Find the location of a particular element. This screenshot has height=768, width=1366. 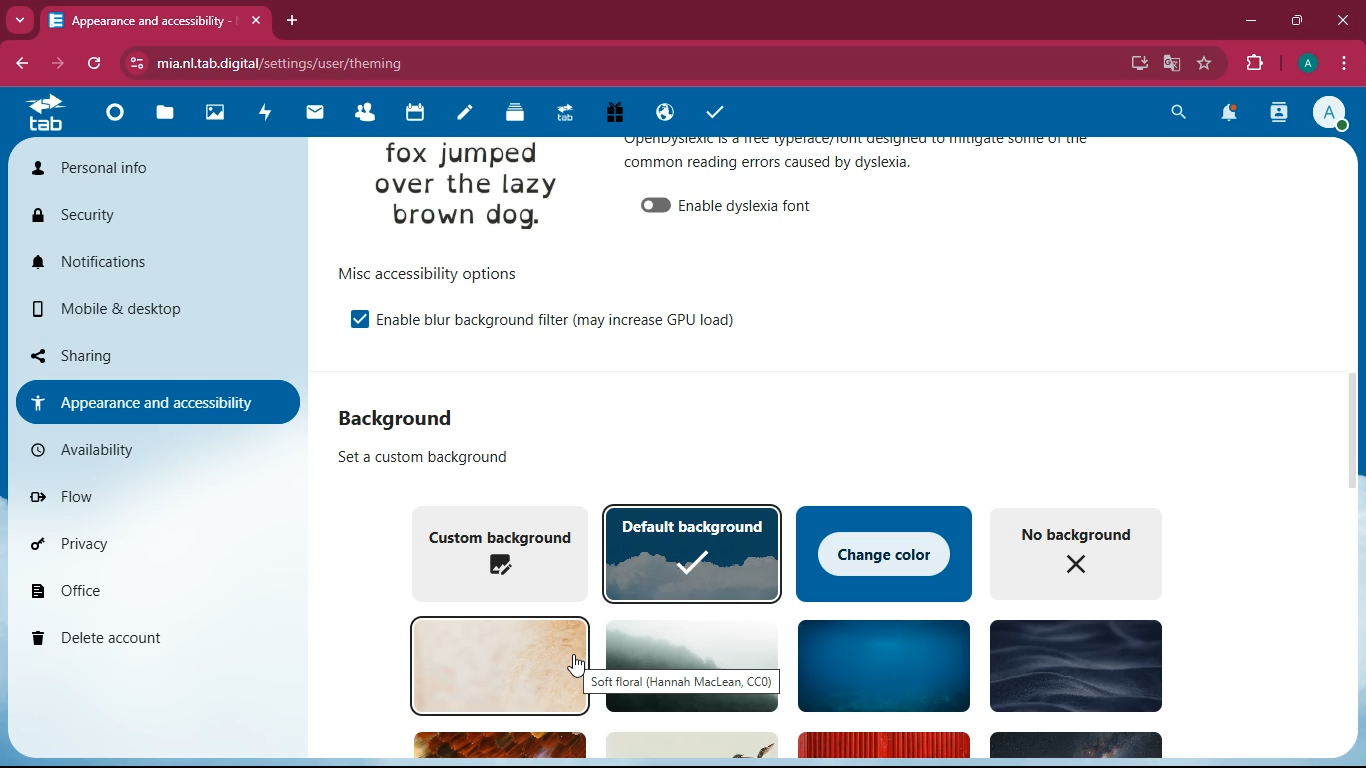

 is located at coordinates (1077, 746).